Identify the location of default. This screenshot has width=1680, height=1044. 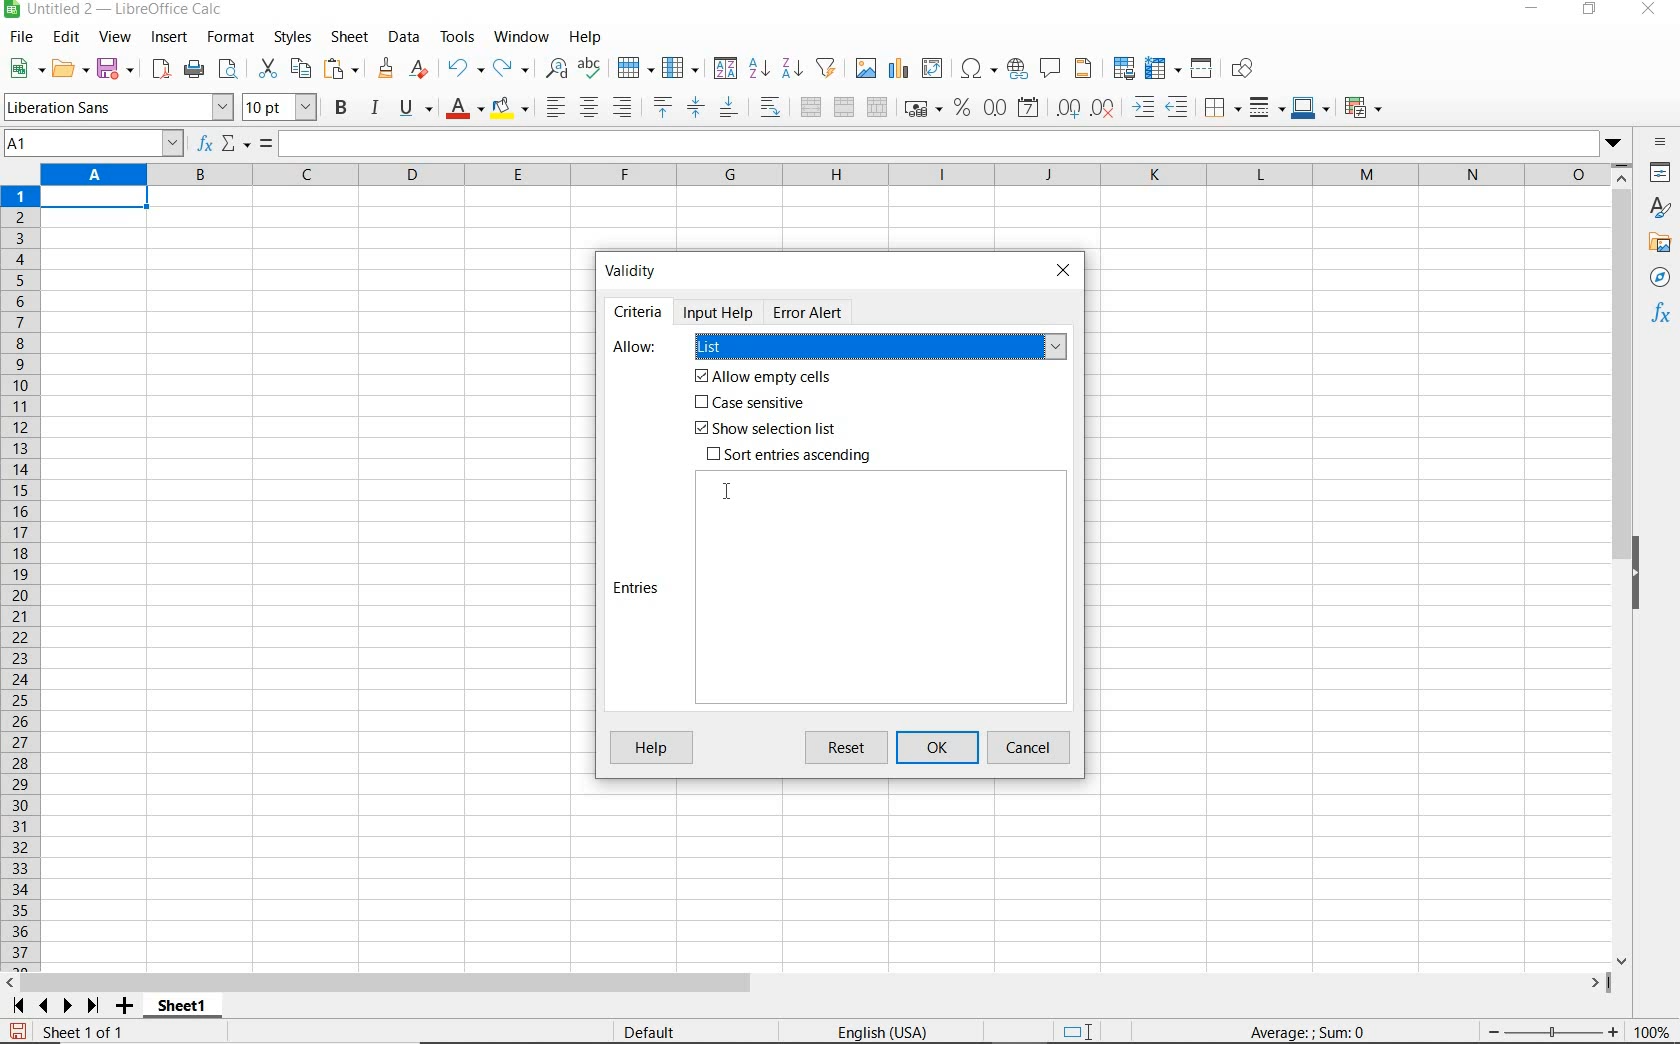
(653, 1033).